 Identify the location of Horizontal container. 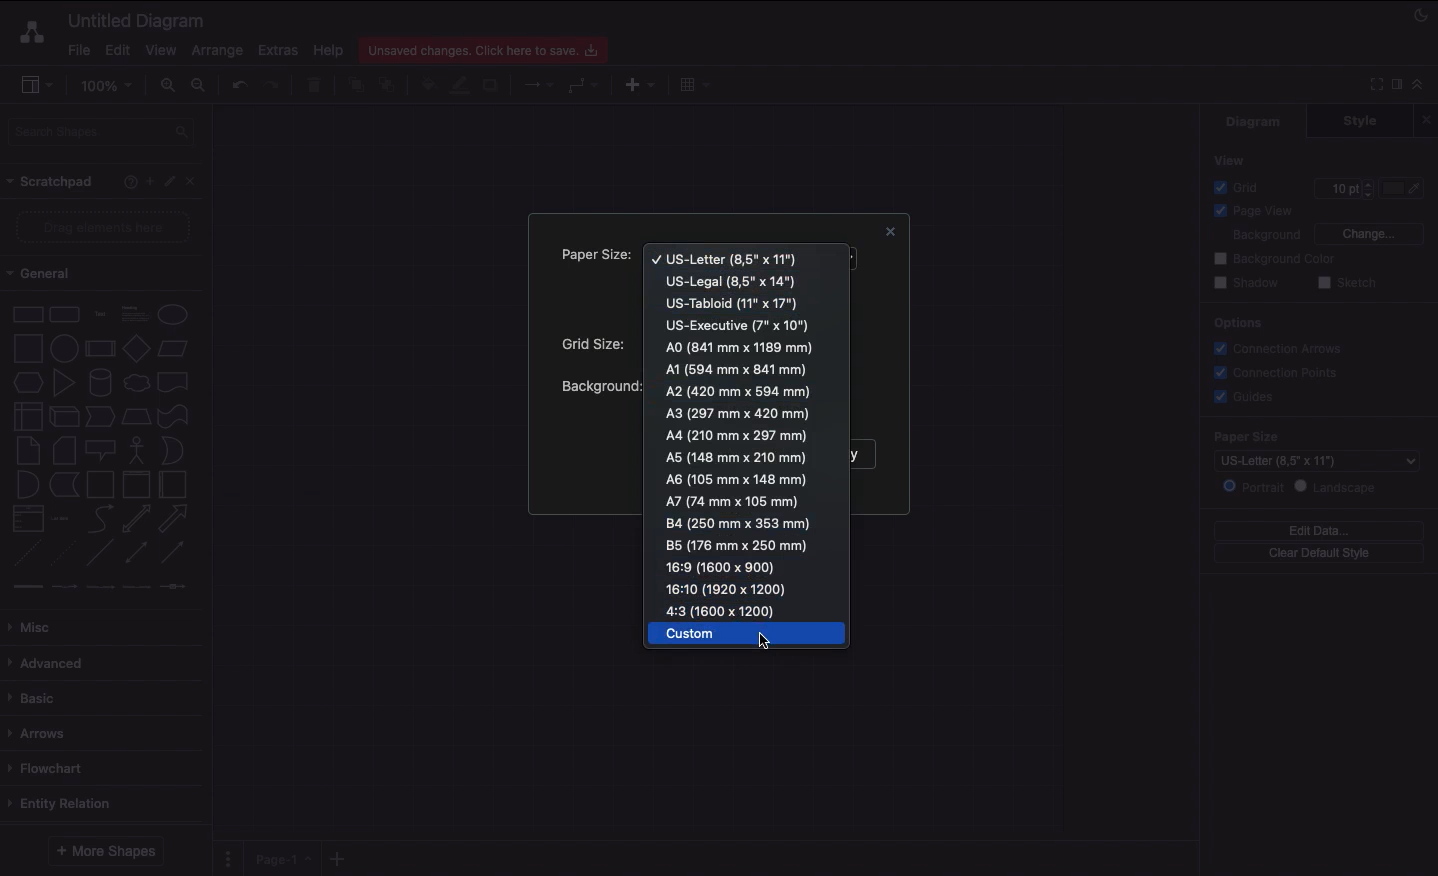
(174, 484).